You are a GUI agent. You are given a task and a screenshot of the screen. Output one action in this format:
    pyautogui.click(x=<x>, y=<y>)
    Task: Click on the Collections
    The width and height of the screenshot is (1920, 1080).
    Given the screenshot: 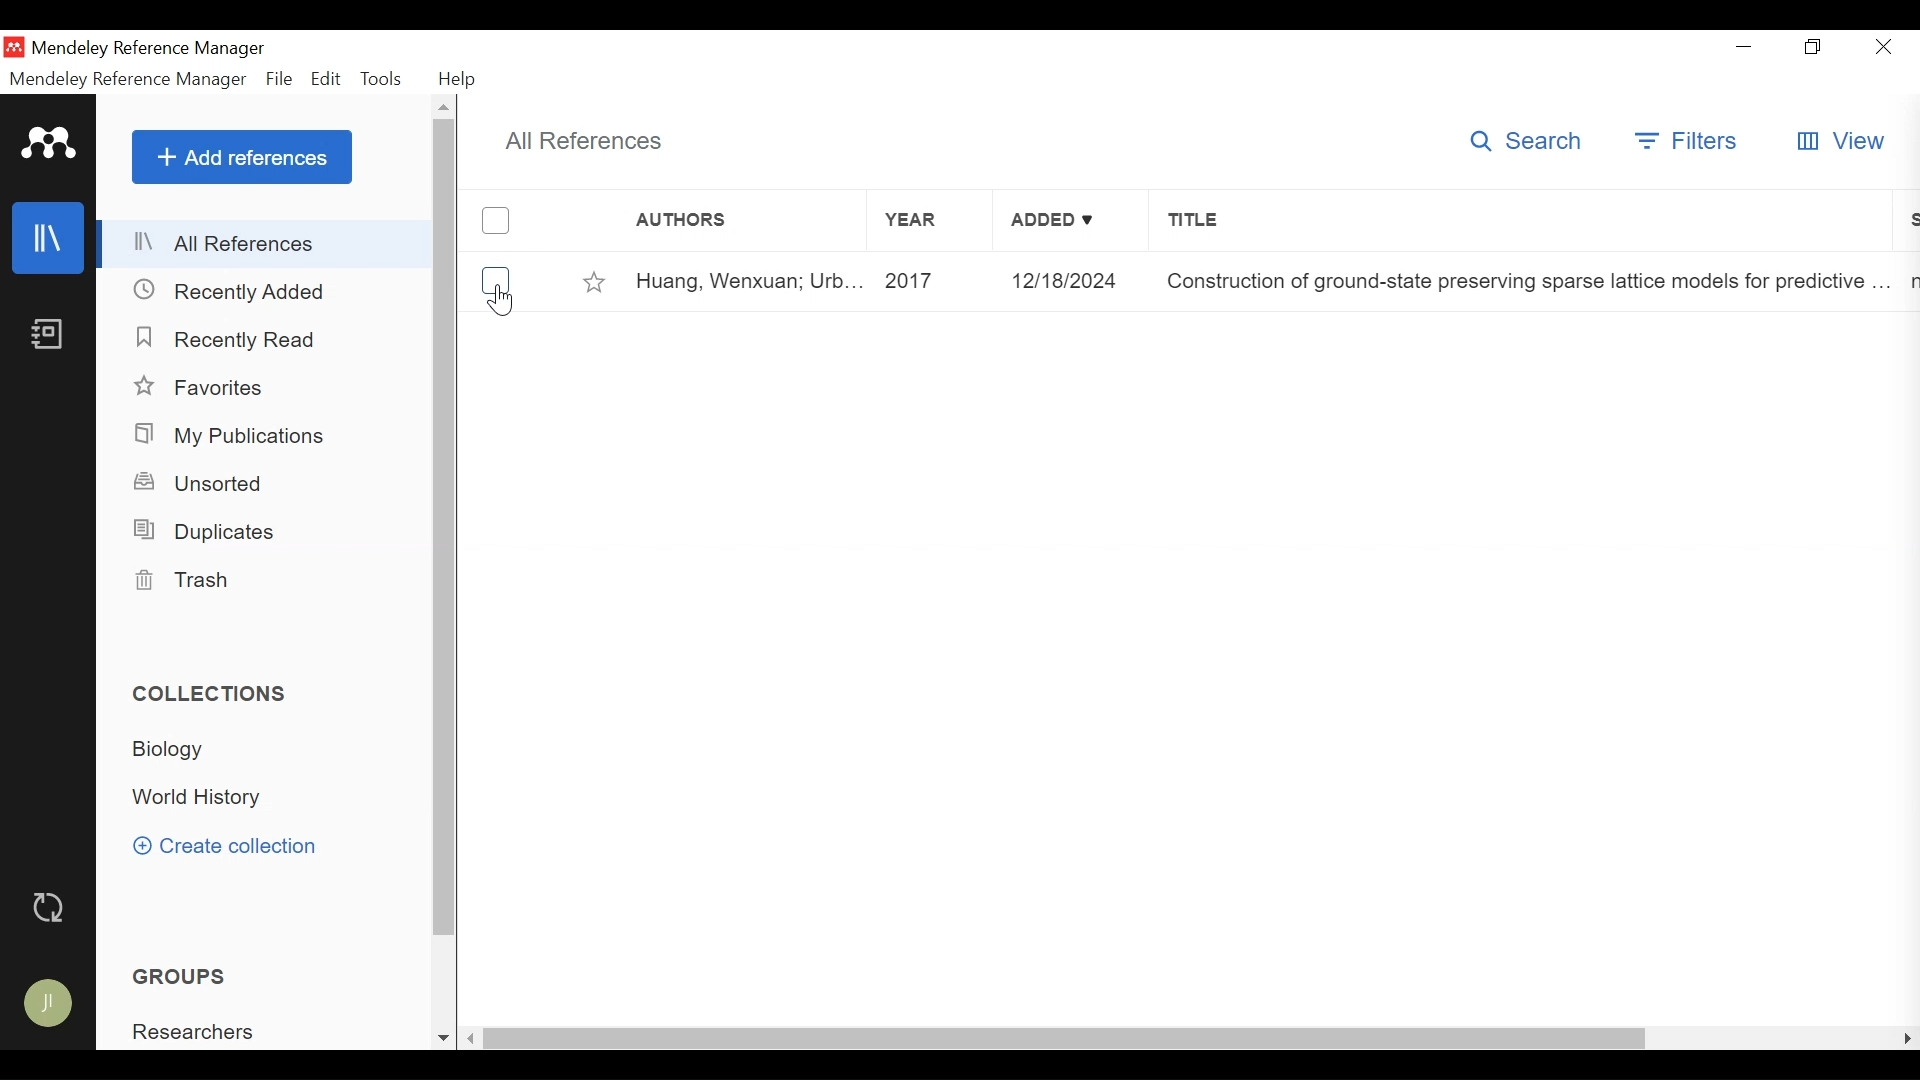 What is the action you would take?
    pyautogui.click(x=211, y=693)
    